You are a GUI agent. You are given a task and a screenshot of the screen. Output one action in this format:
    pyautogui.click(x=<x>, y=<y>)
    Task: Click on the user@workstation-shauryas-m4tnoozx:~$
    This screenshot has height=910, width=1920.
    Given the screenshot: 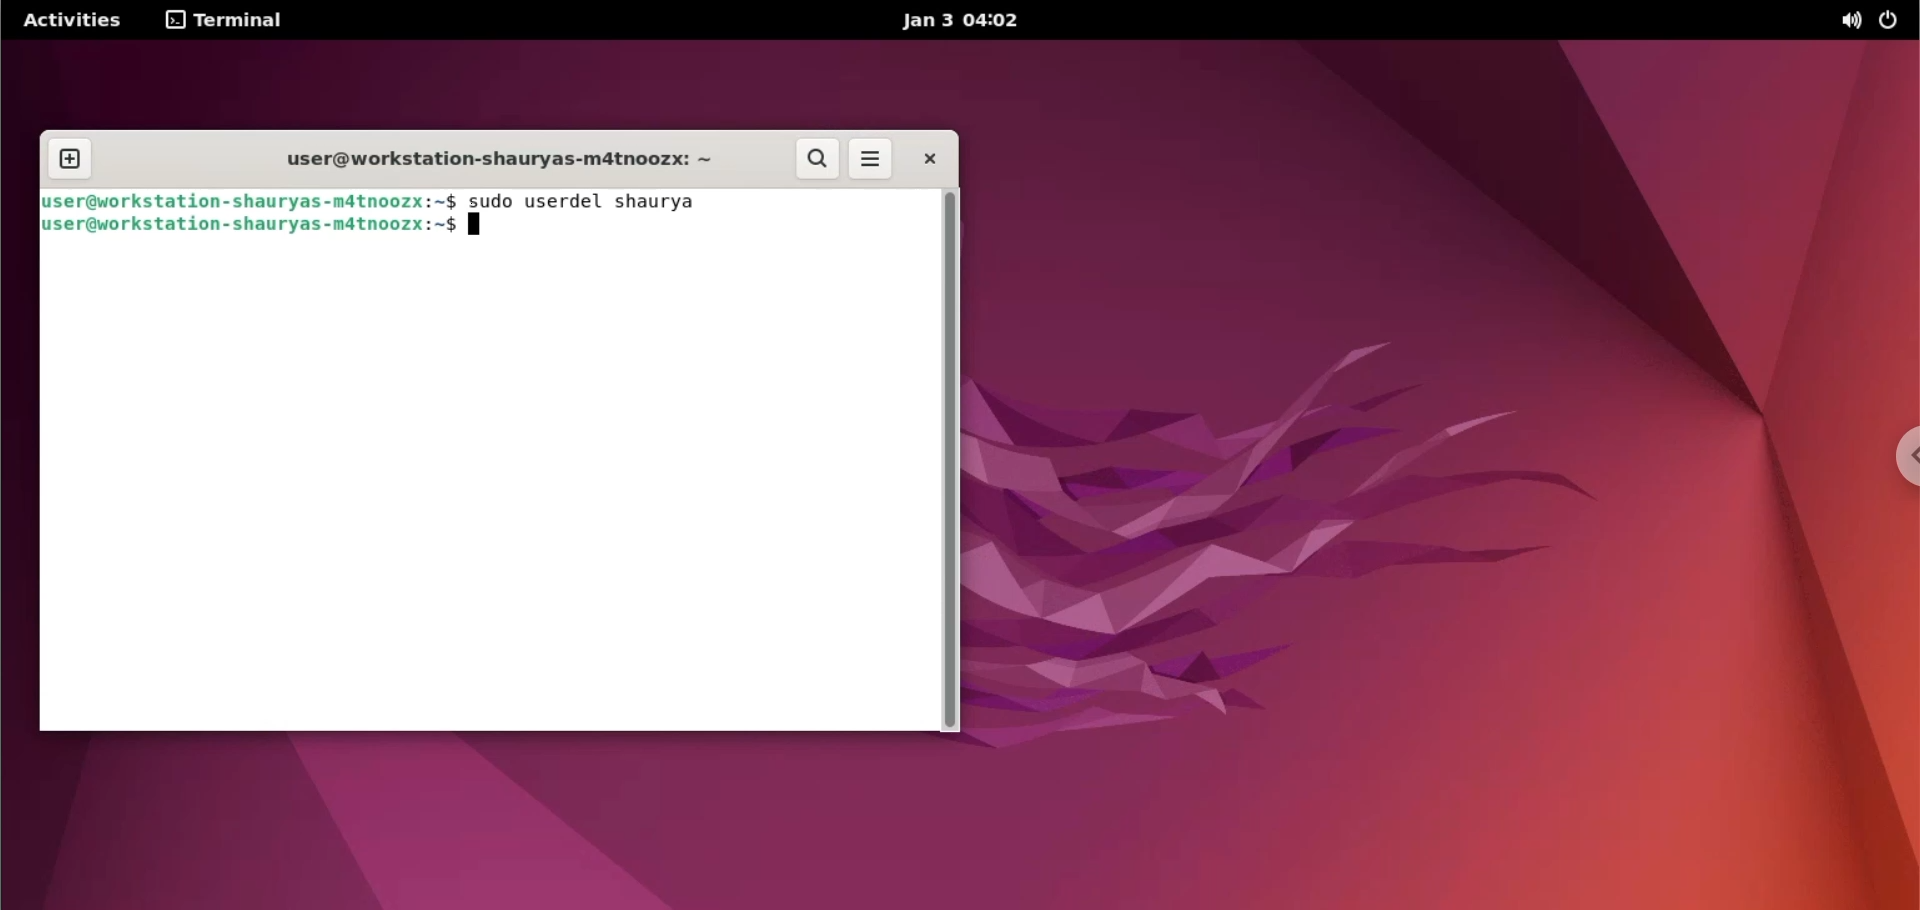 What is the action you would take?
    pyautogui.click(x=252, y=224)
    